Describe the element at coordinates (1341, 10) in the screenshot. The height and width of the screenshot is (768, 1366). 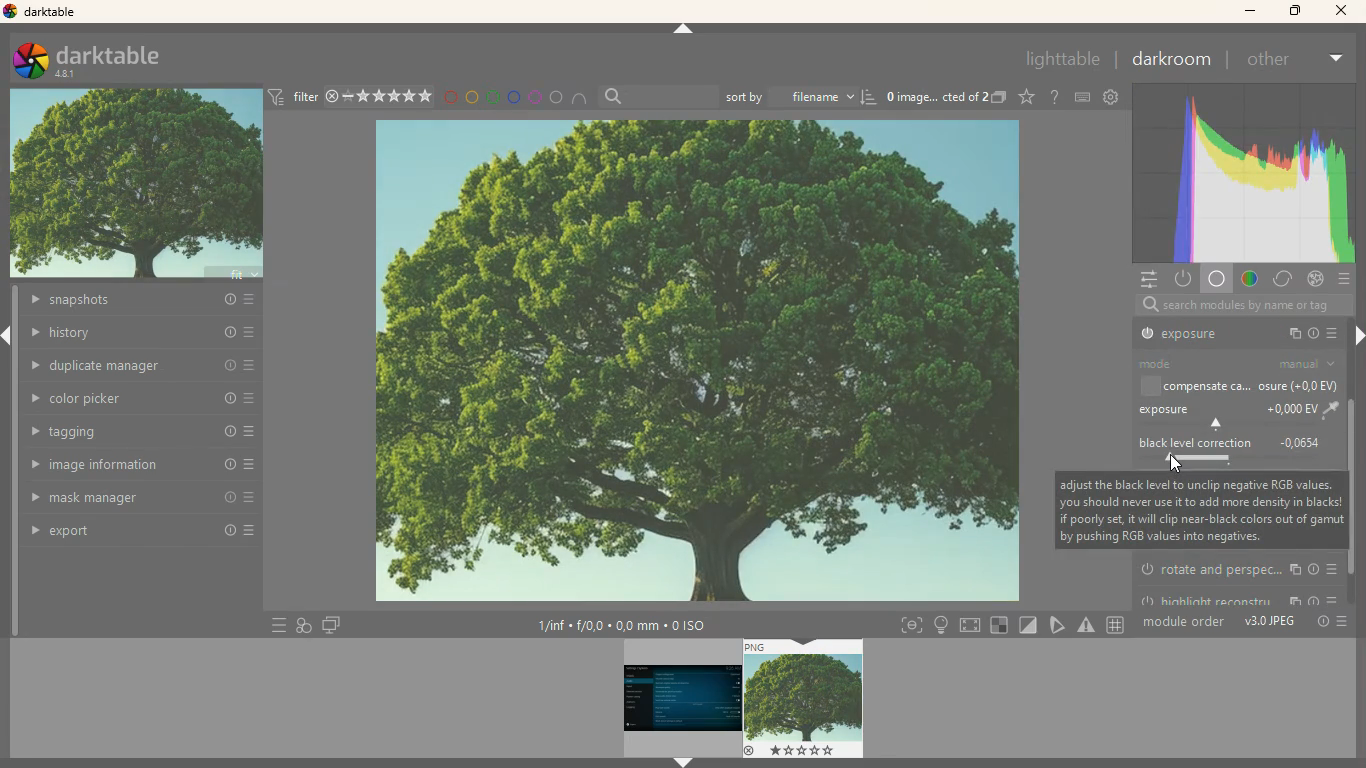
I see `close` at that location.